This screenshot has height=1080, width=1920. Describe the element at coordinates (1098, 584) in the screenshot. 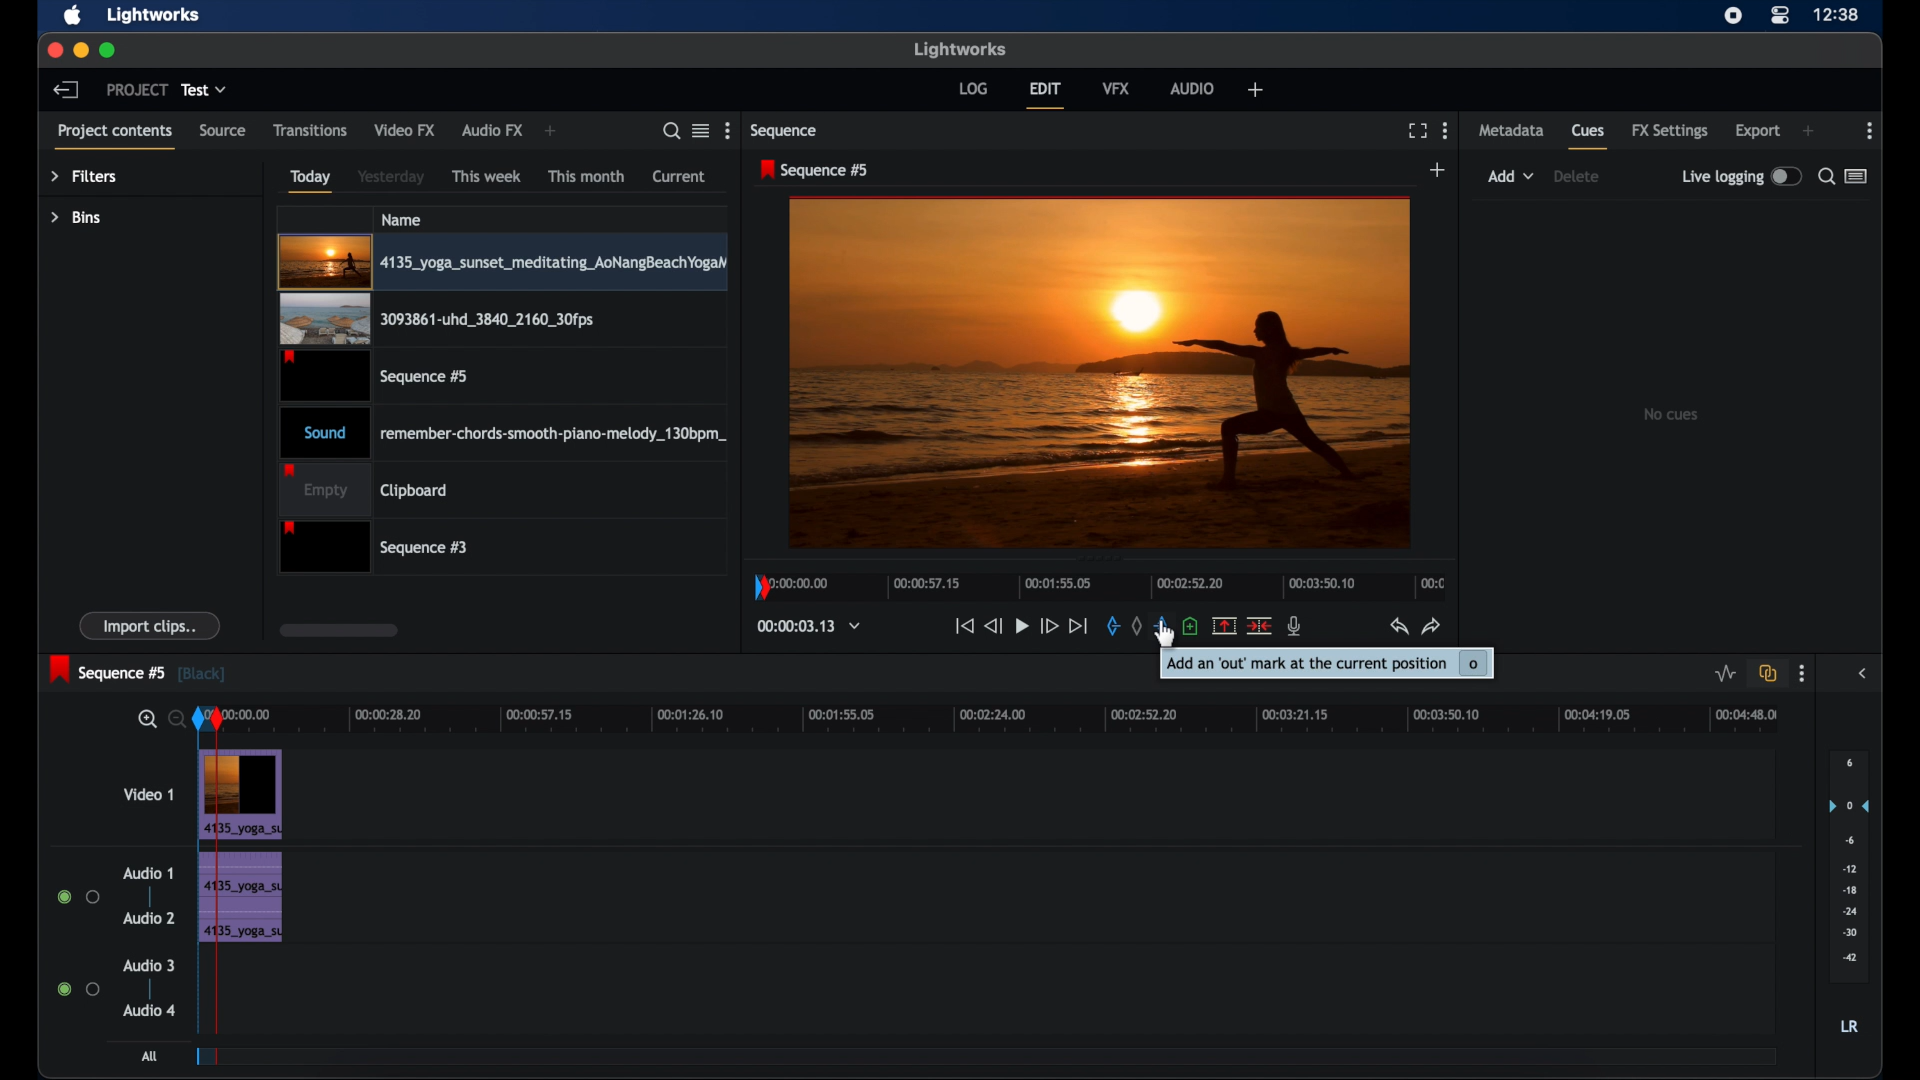

I see `timeline  scale` at that location.